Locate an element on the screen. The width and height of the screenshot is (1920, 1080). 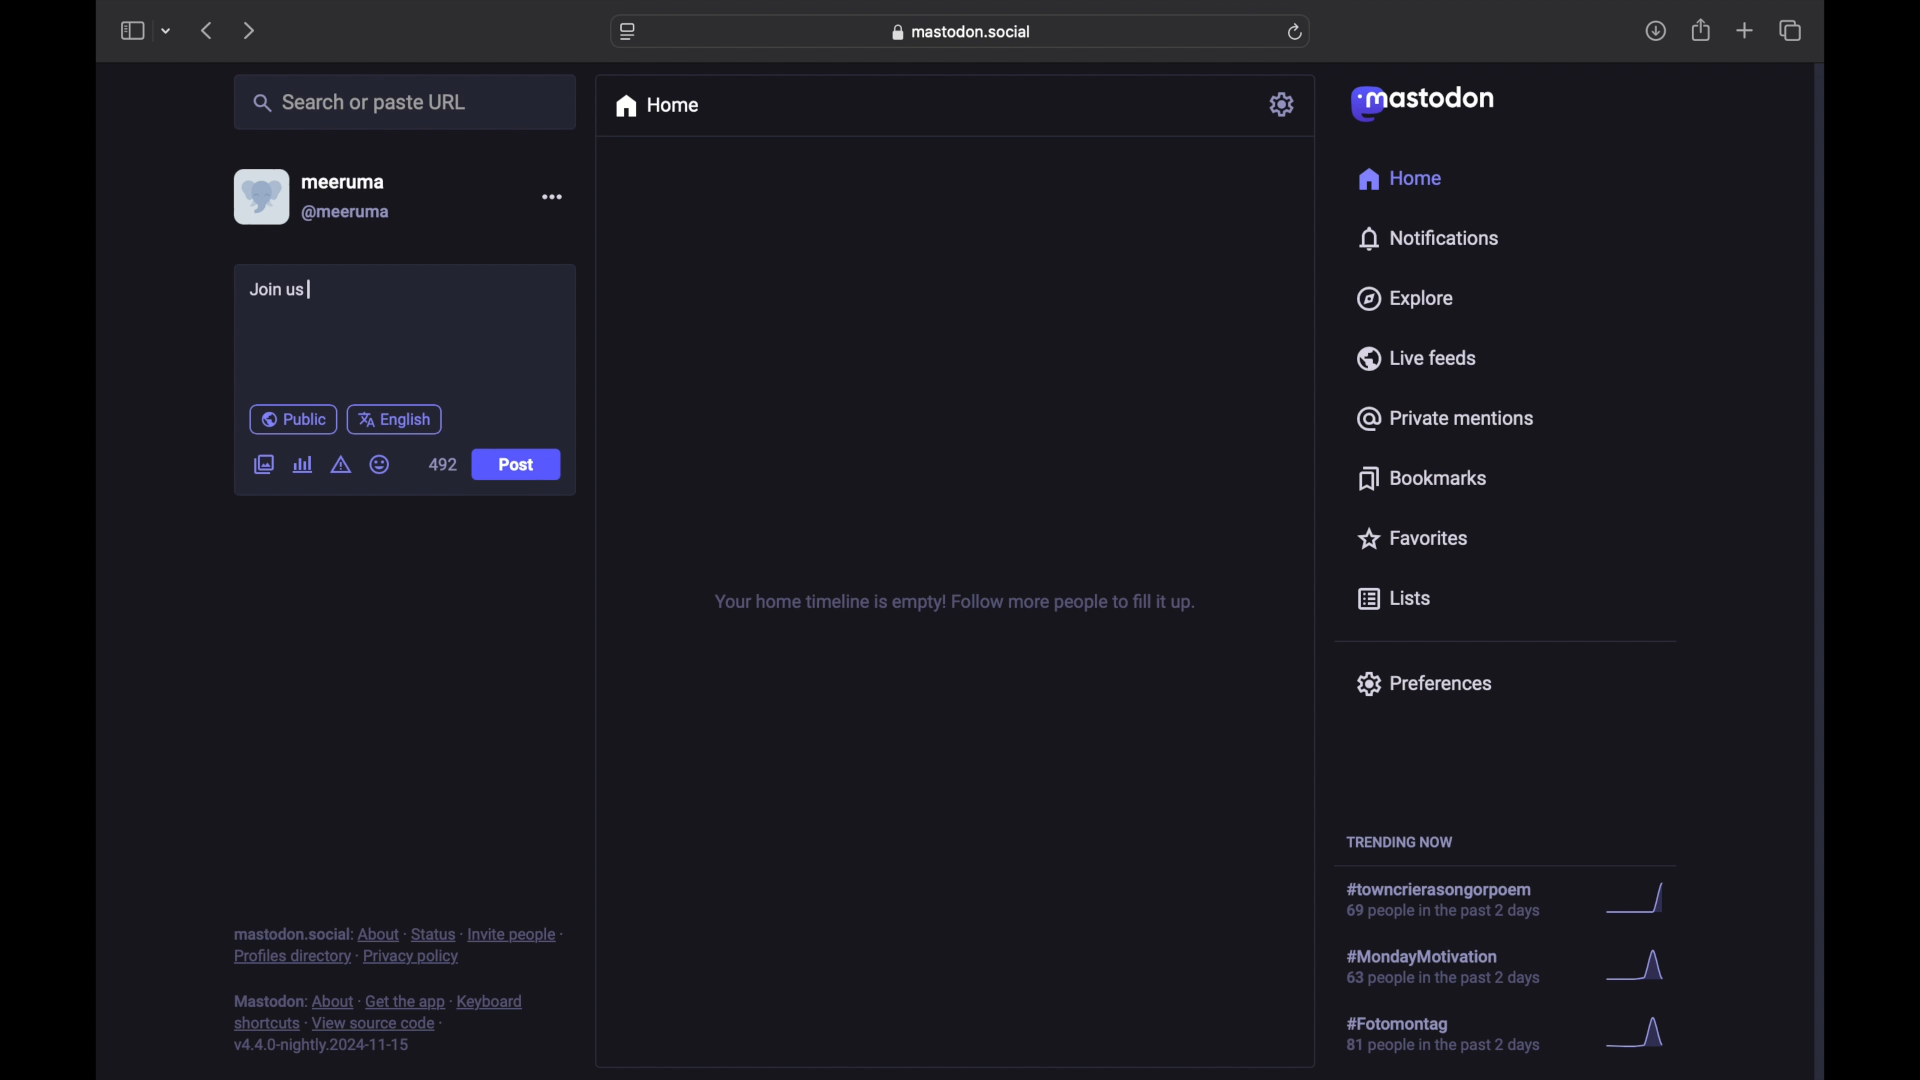
search or paste url is located at coordinates (359, 103).